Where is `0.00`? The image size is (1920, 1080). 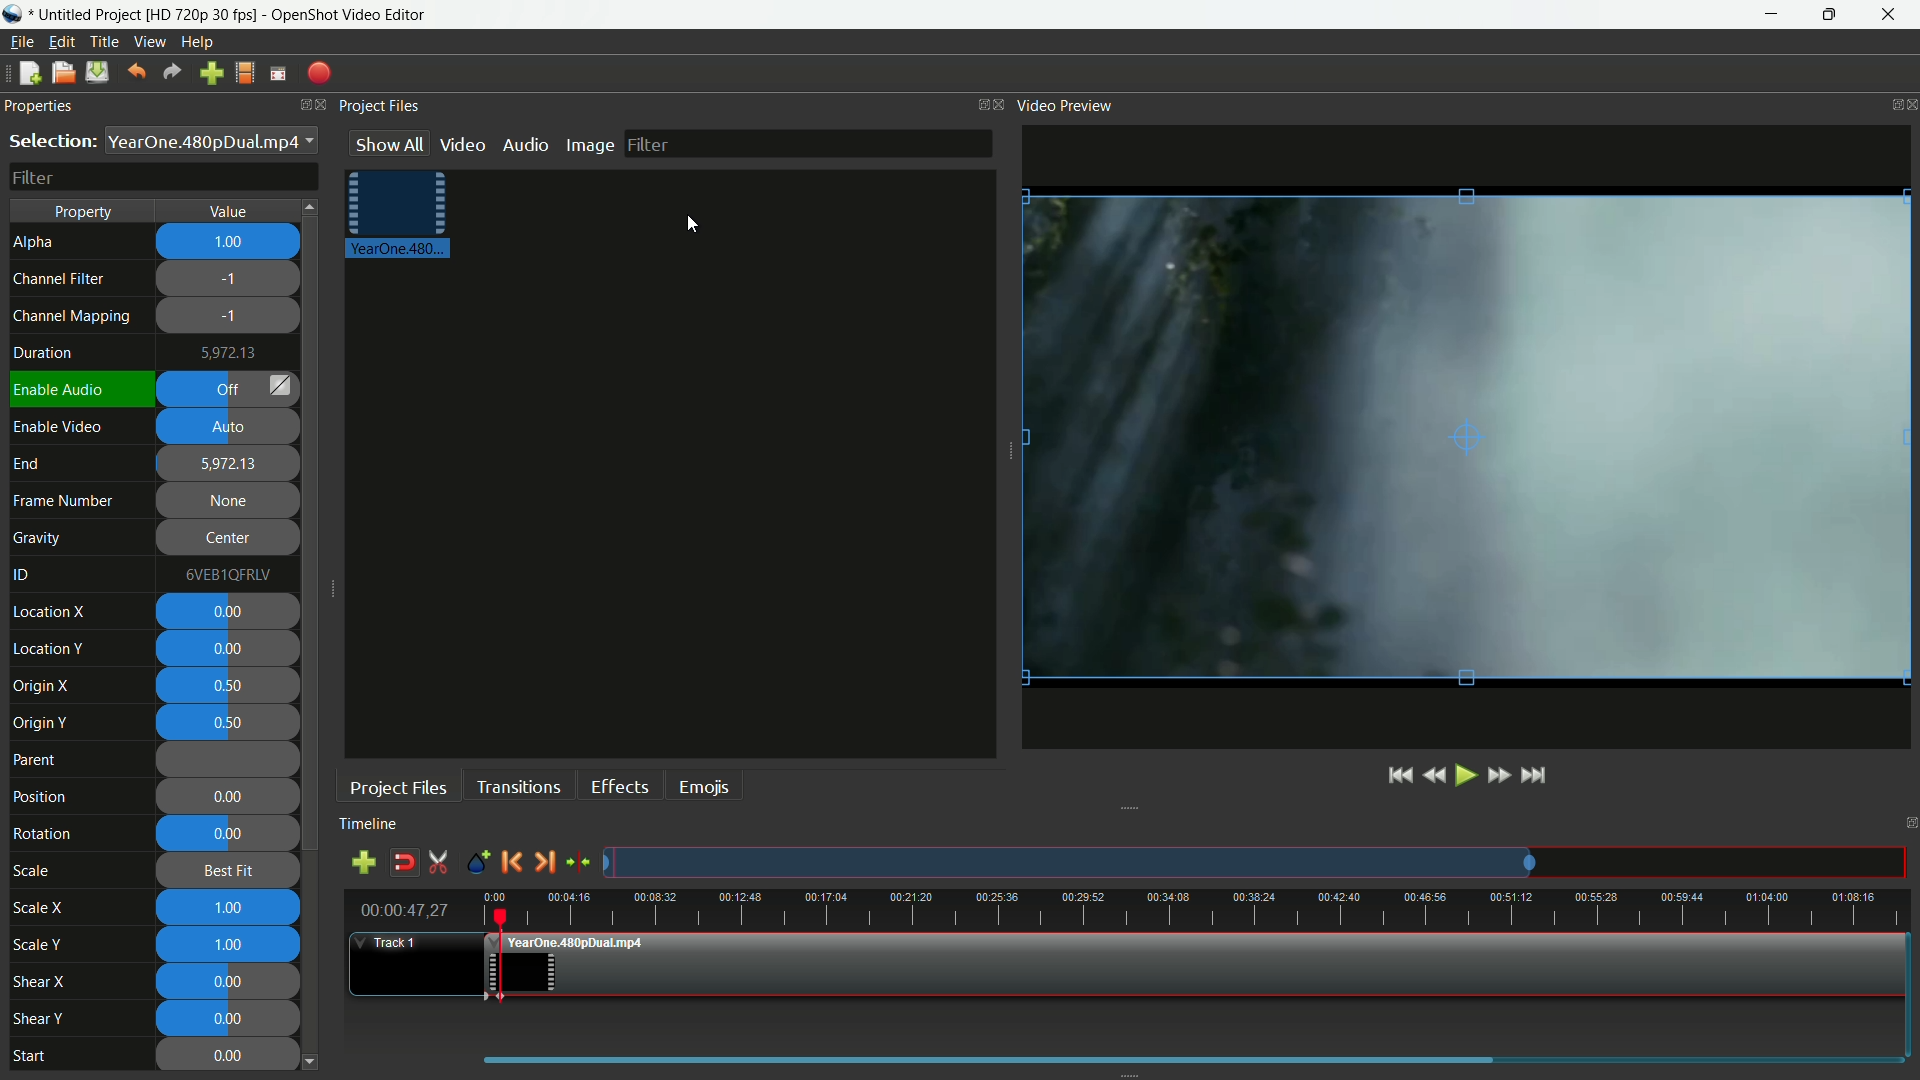
0.00 is located at coordinates (233, 981).